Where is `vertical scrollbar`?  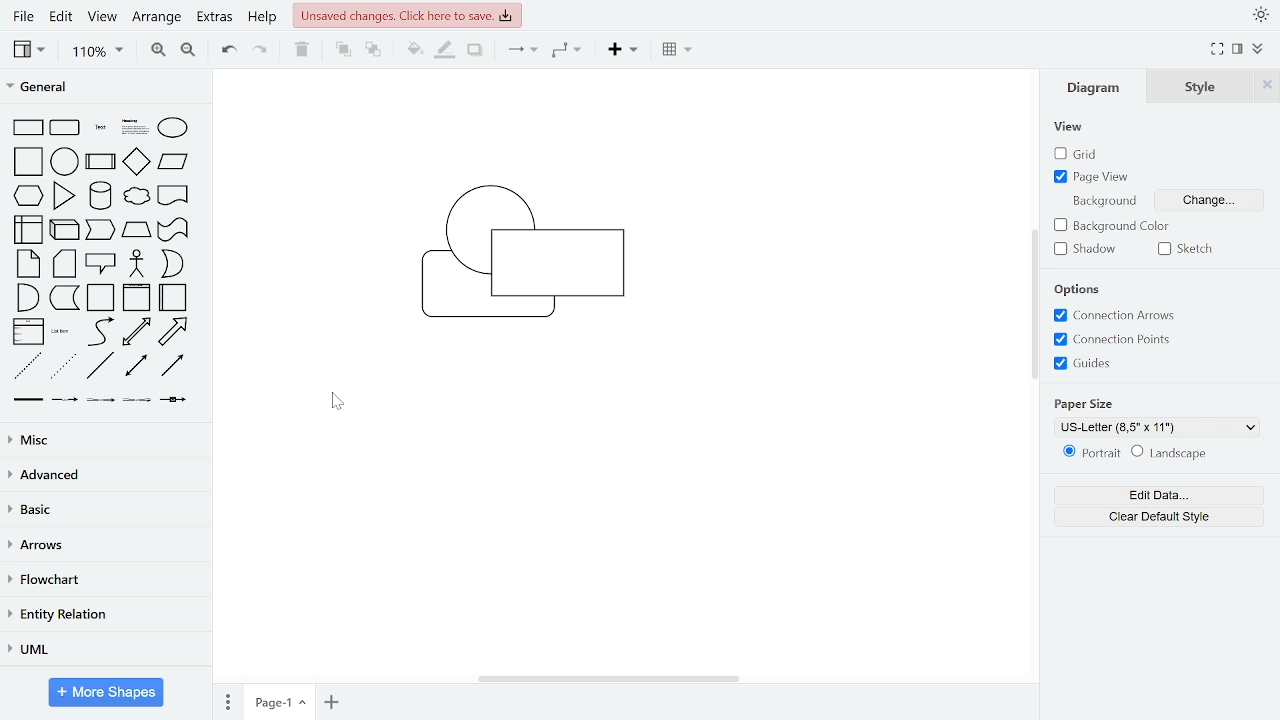 vertical scrollbar is located at coordinates (1035, 304).